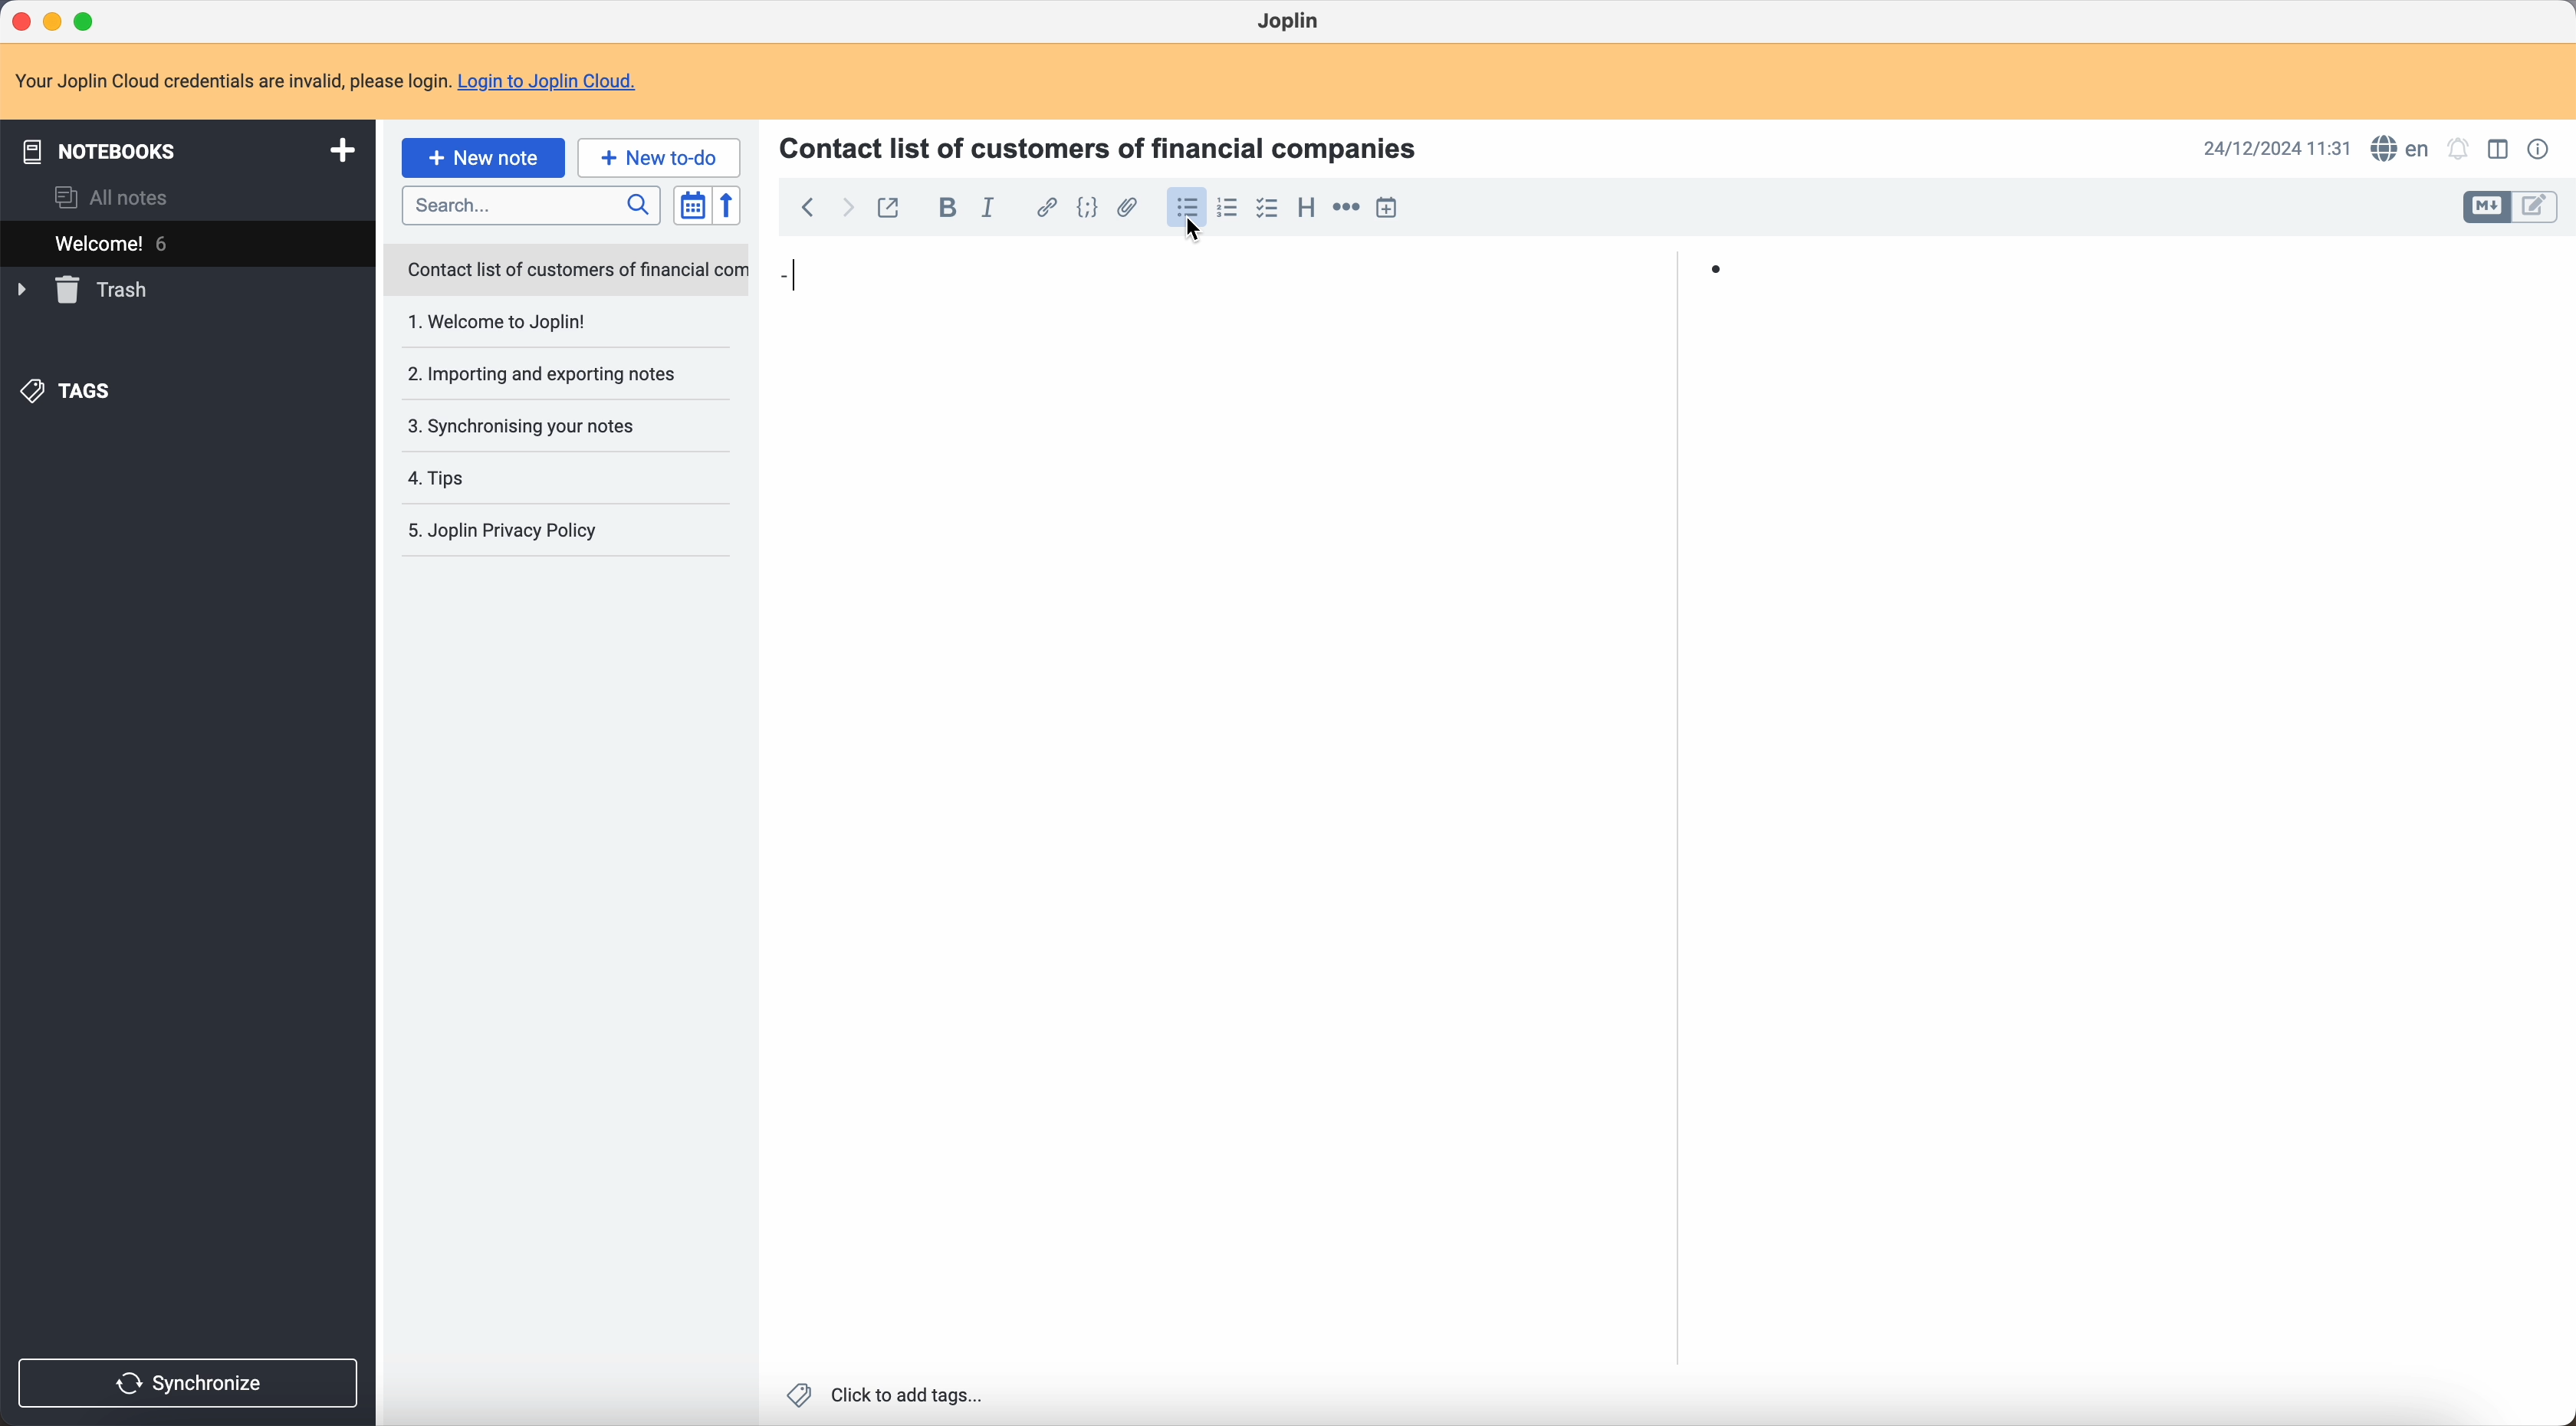 The height and width of the screenshot is (1426, 2576). Describe the element at coordinates (2116, 835) in the screenshot. I see `body text` at that location.